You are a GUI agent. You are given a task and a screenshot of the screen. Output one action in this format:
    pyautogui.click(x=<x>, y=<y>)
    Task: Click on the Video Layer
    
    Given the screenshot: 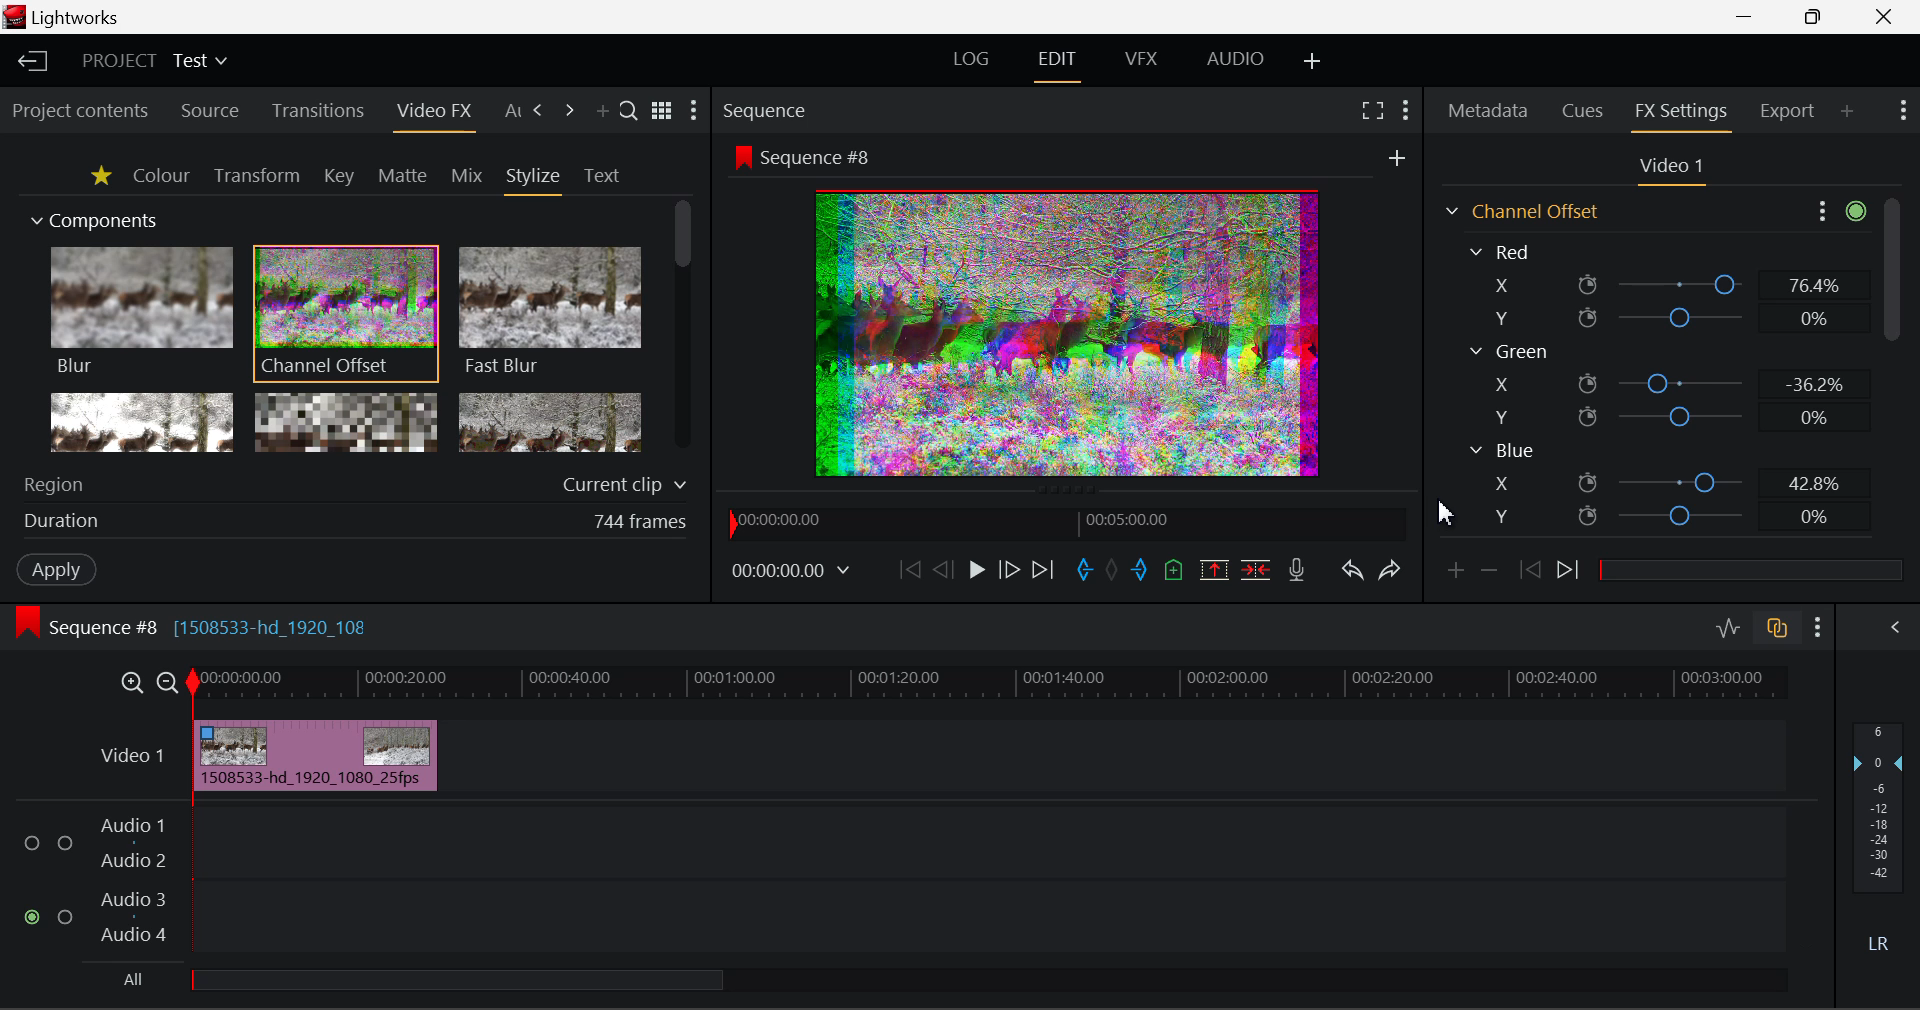 What is the action you would take?
    pyautogui.click(x=134, y=760)
    